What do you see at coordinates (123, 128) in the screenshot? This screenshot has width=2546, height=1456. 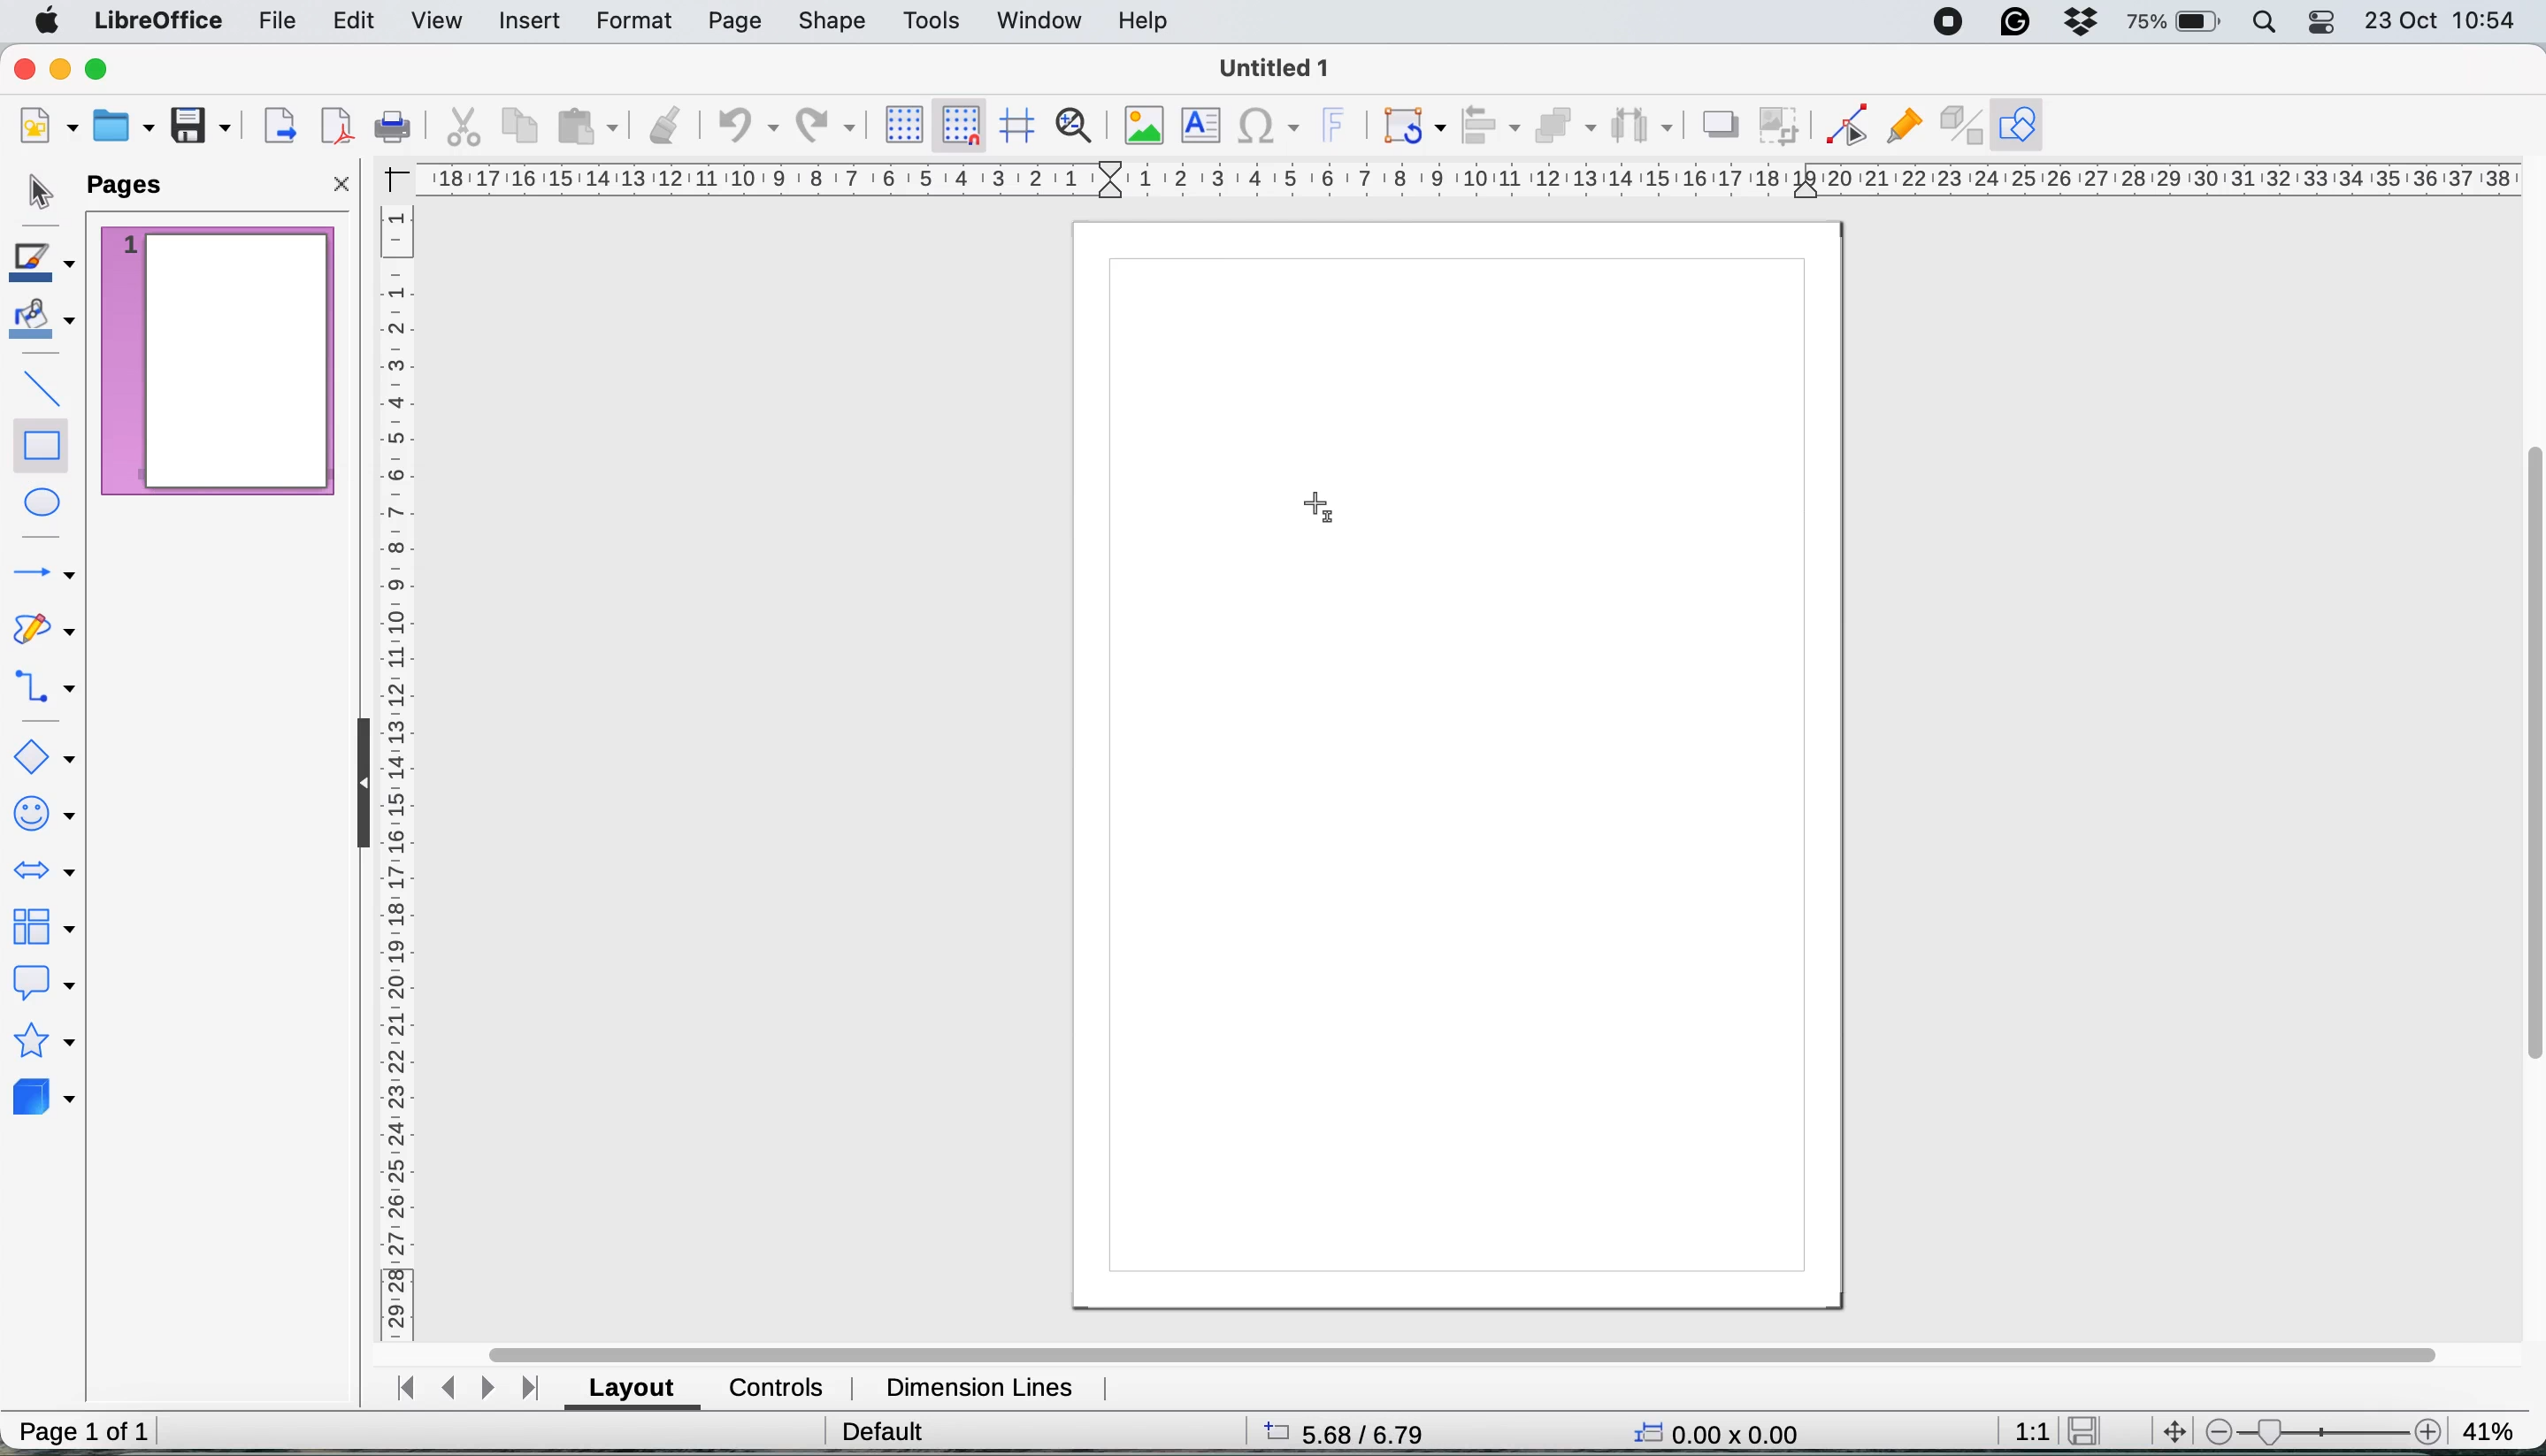 I see `open` at bounding box center [123, 128].